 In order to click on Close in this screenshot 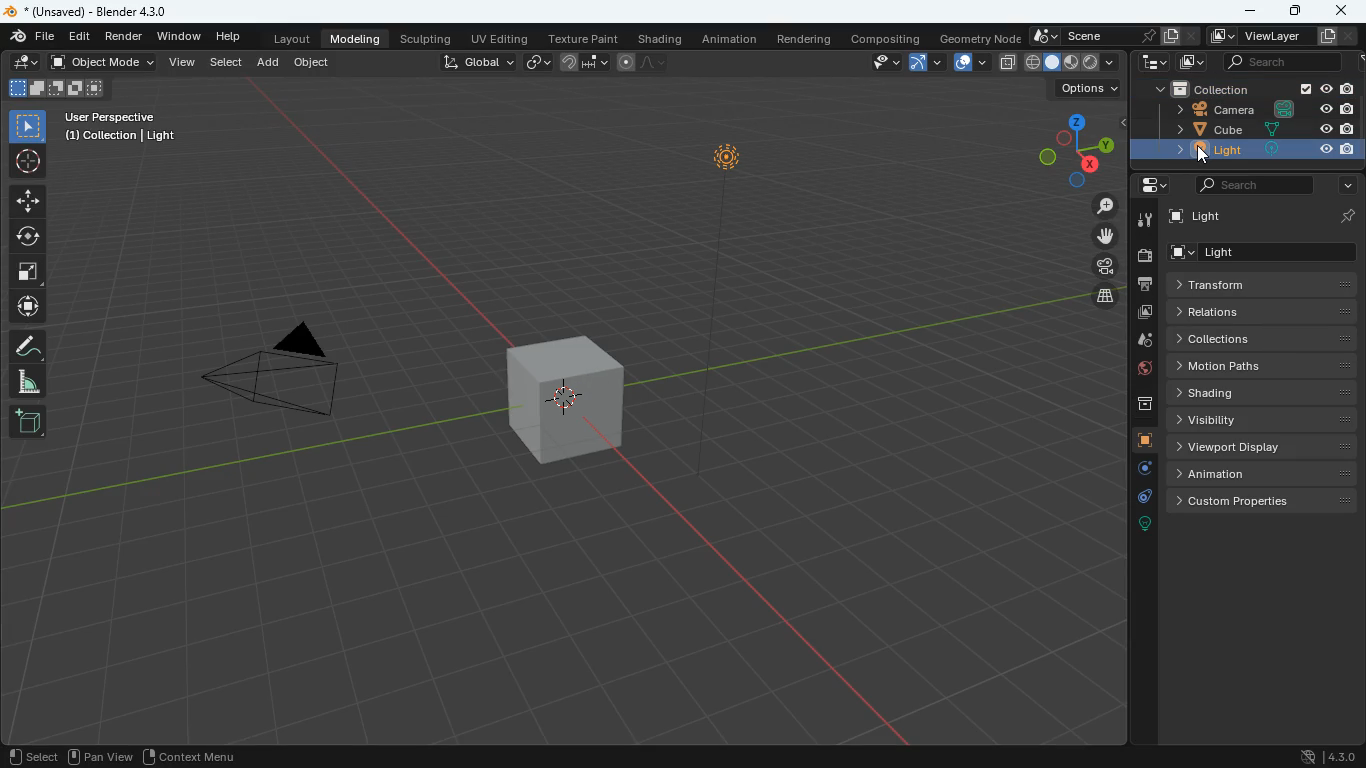, I will do `click(1353, 35)`.